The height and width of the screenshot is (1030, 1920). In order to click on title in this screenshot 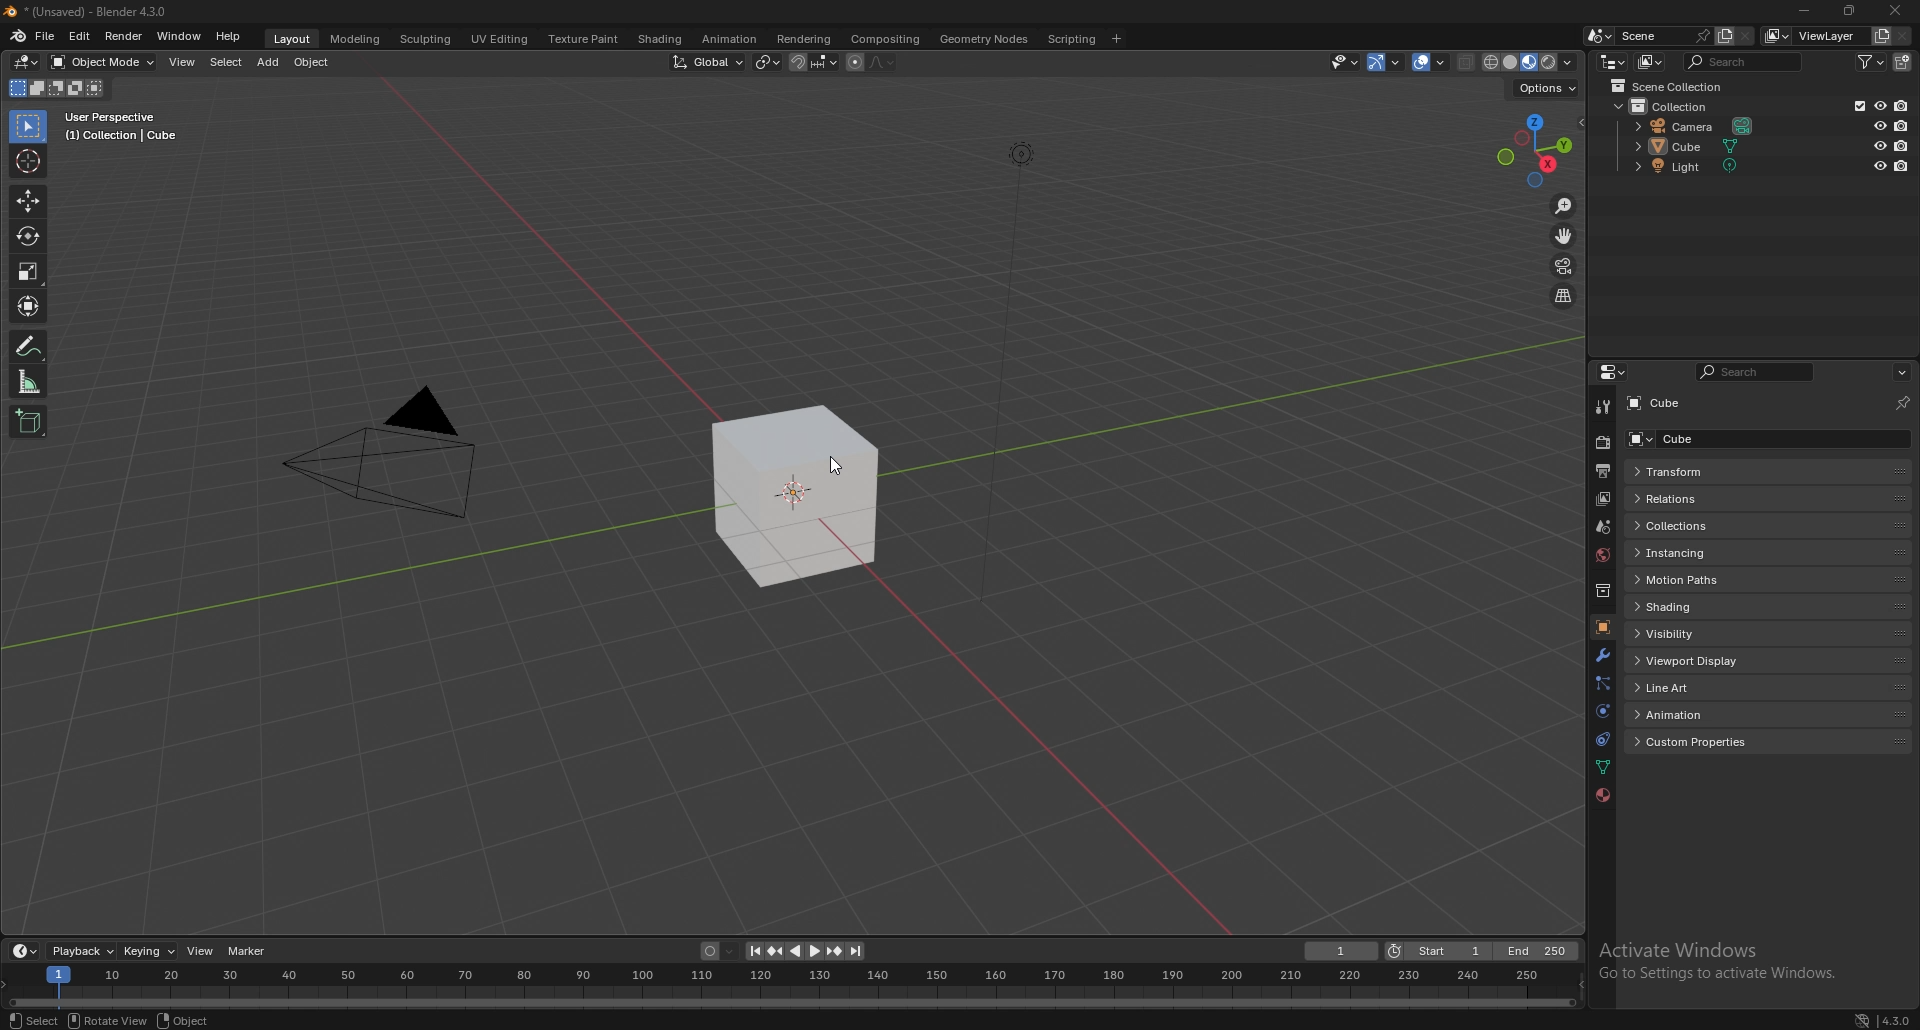, I will do `click(90, 11)`.